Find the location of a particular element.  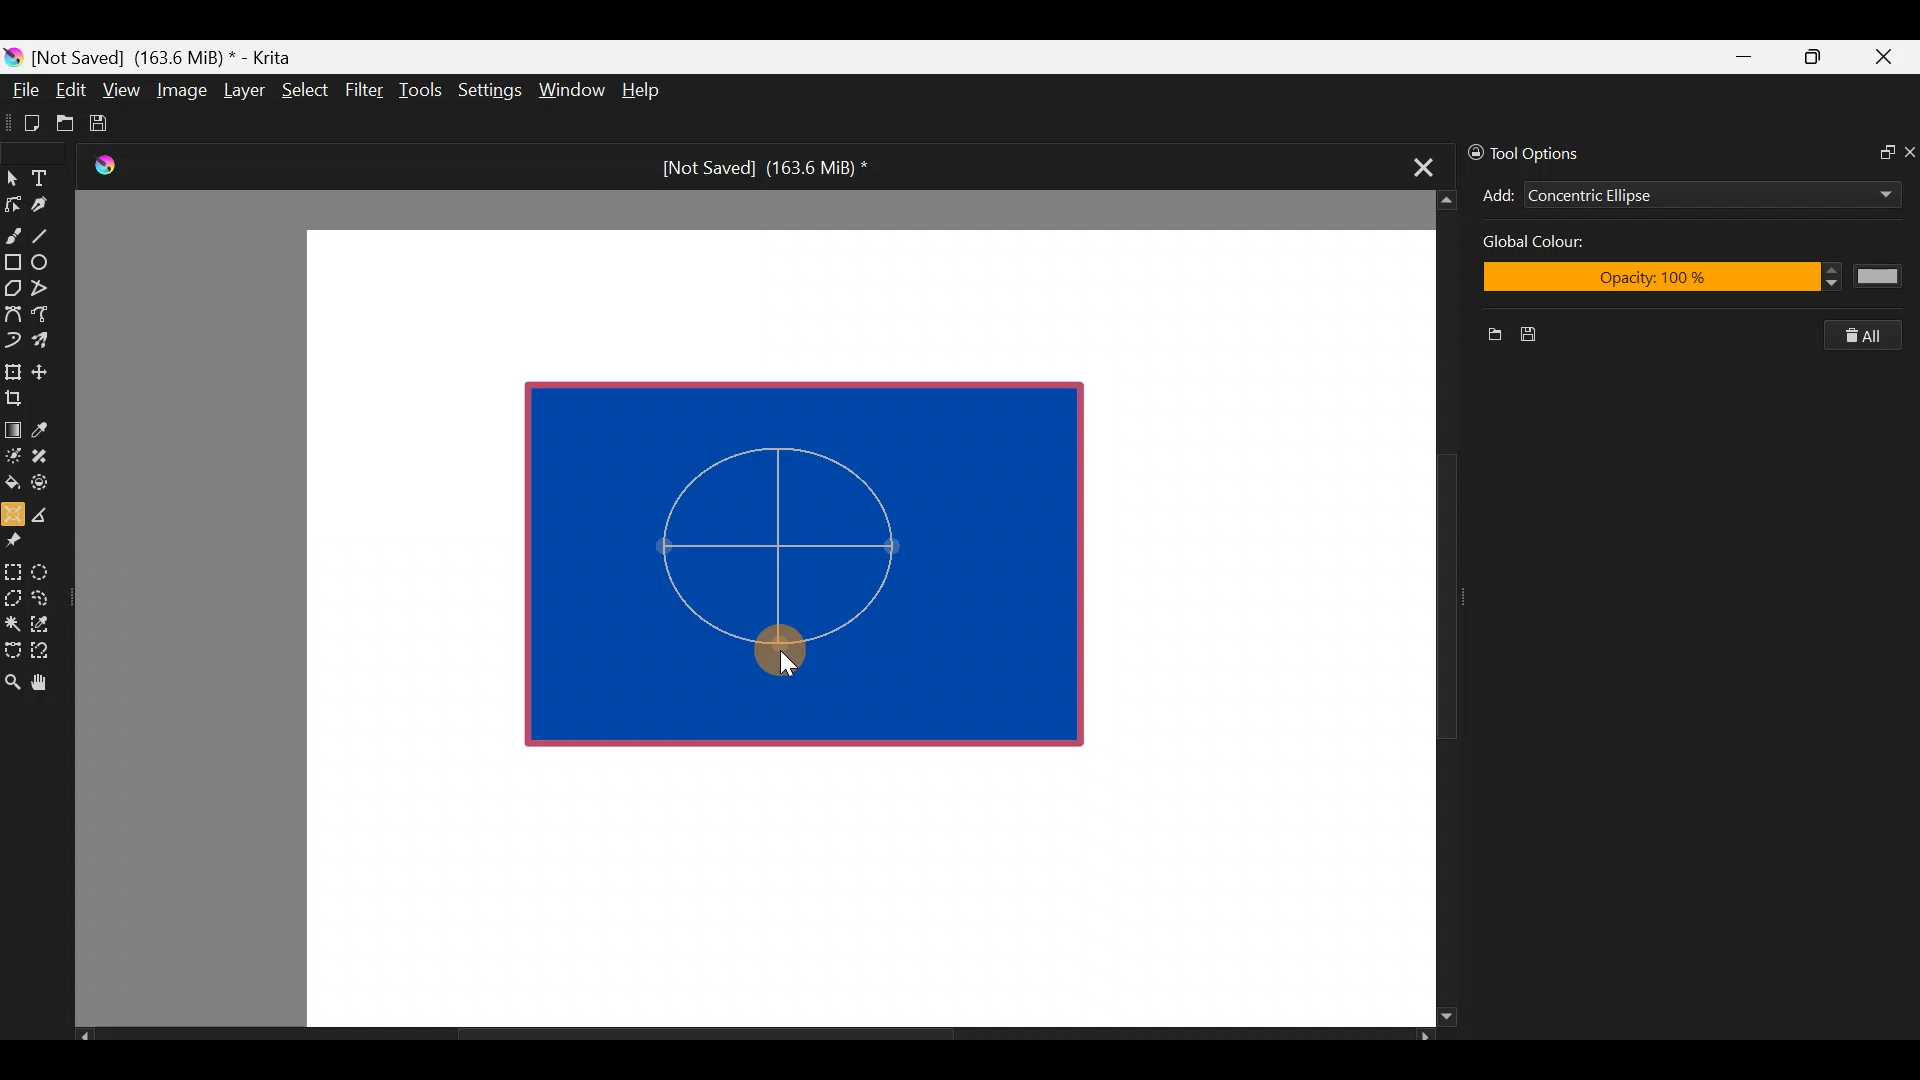

[Not Saved] (163.6 MiB) * is located at coordinates (757, 168).